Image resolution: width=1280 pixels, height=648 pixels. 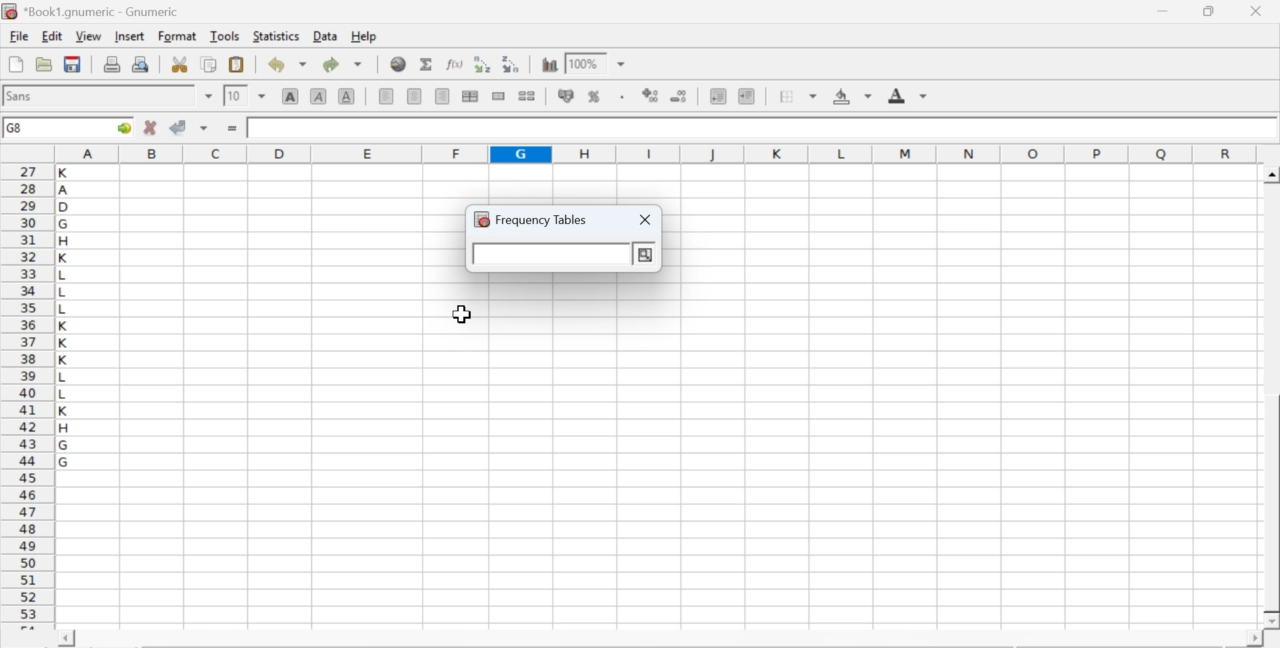 I want to click on more, so click(x=643, y=255).